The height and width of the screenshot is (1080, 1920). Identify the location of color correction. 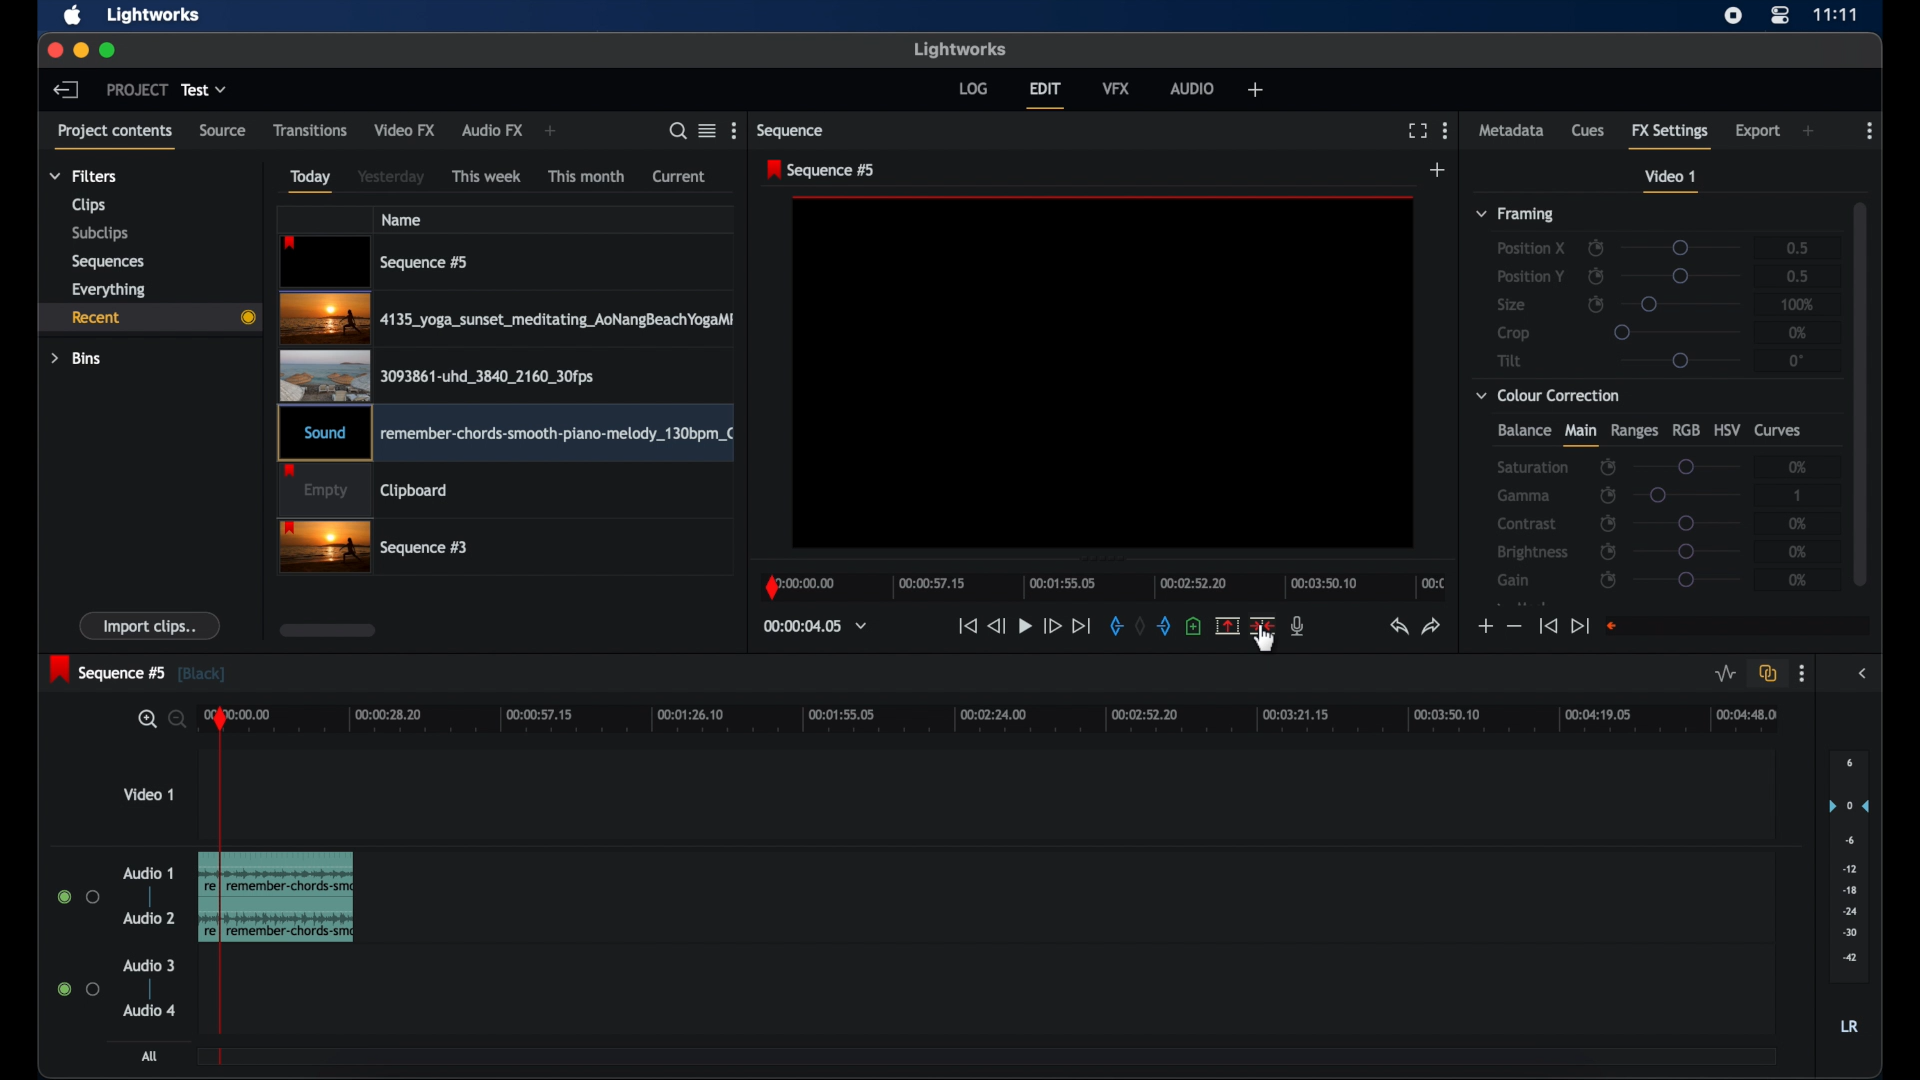
(1549, 396).